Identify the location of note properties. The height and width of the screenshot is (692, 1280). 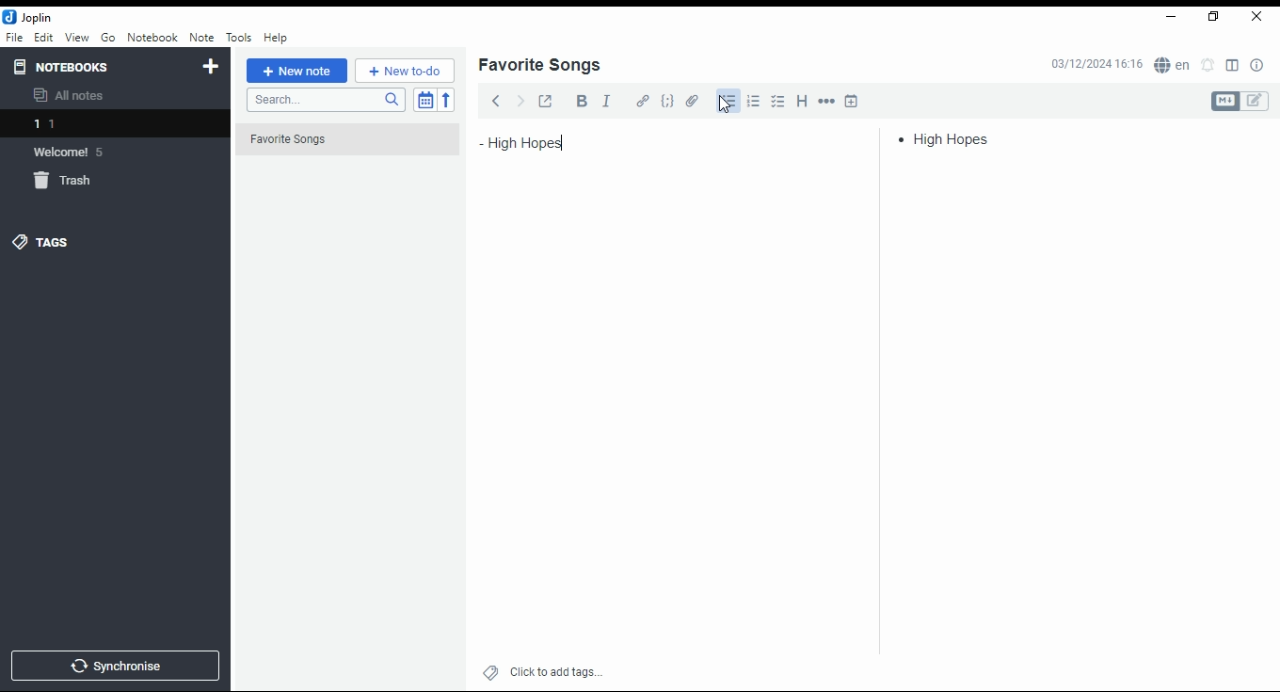
(1258, 66).